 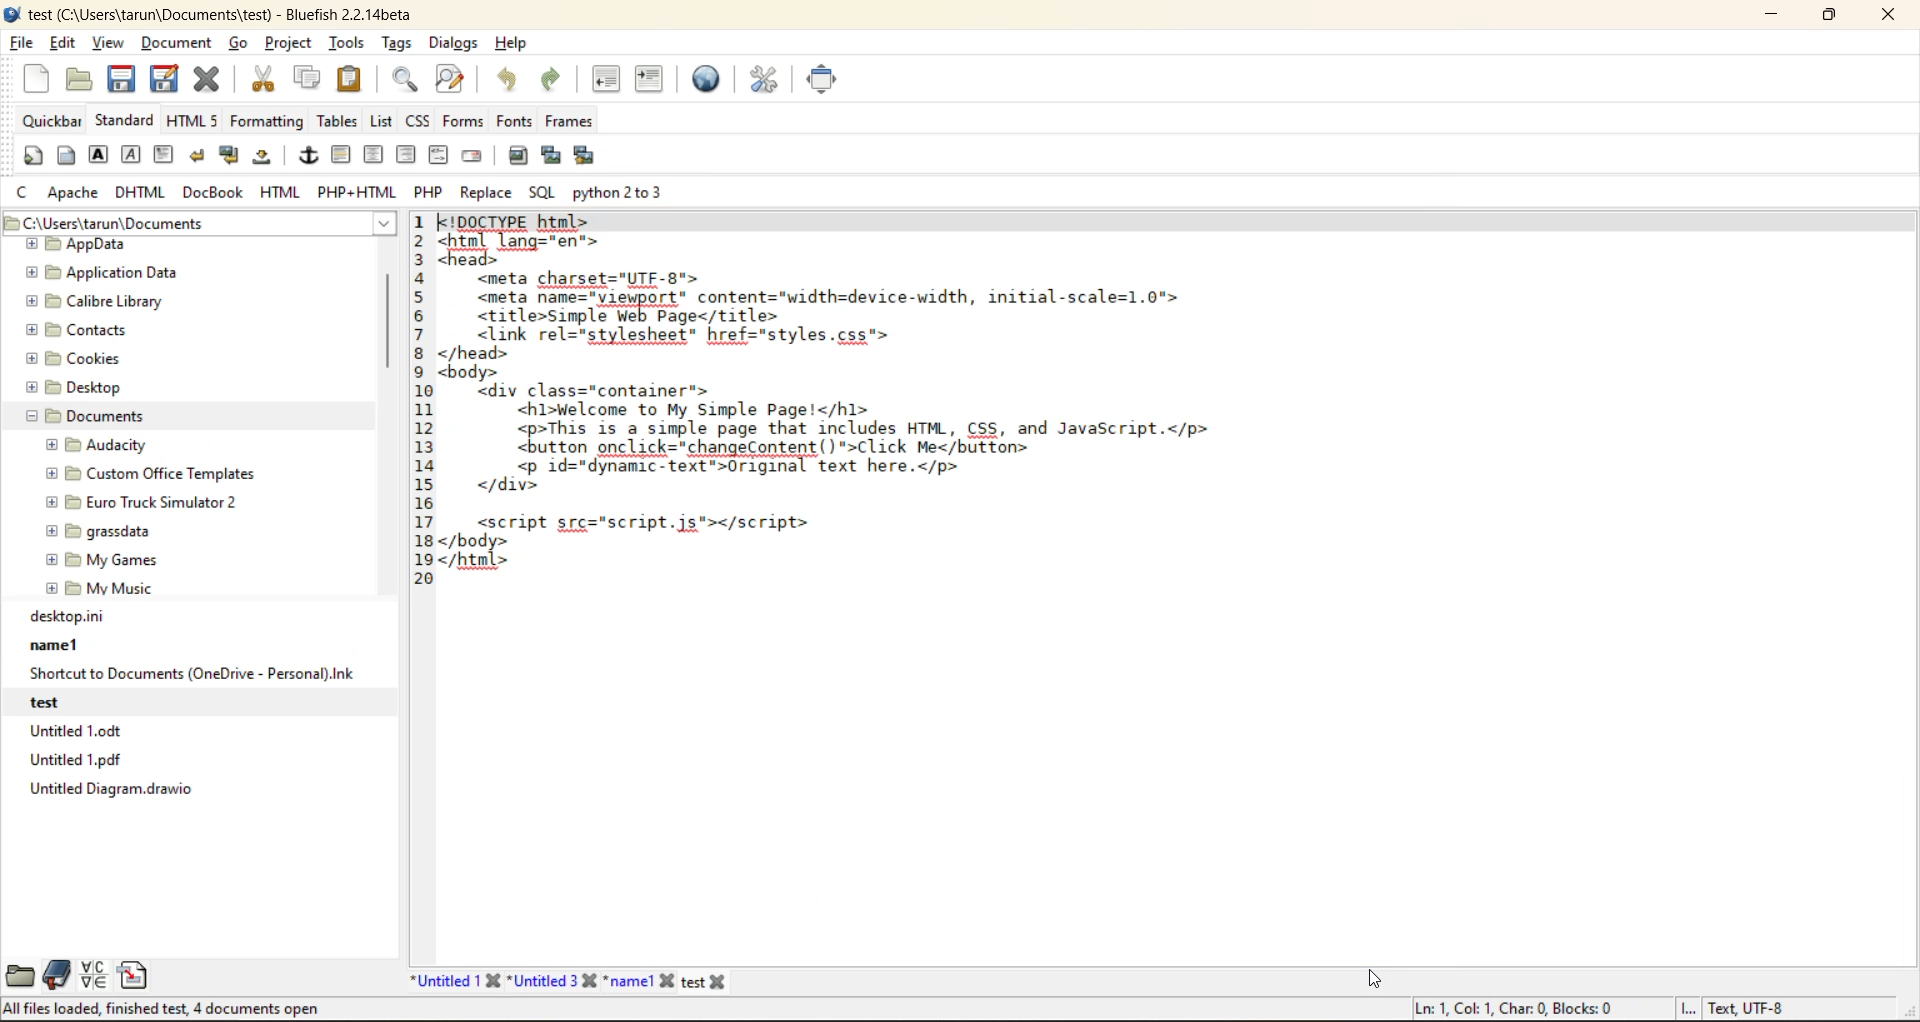 What do you see at coordinates (396, 45) in the screenshot?
I see `tags` at bounding box center [396, 45].